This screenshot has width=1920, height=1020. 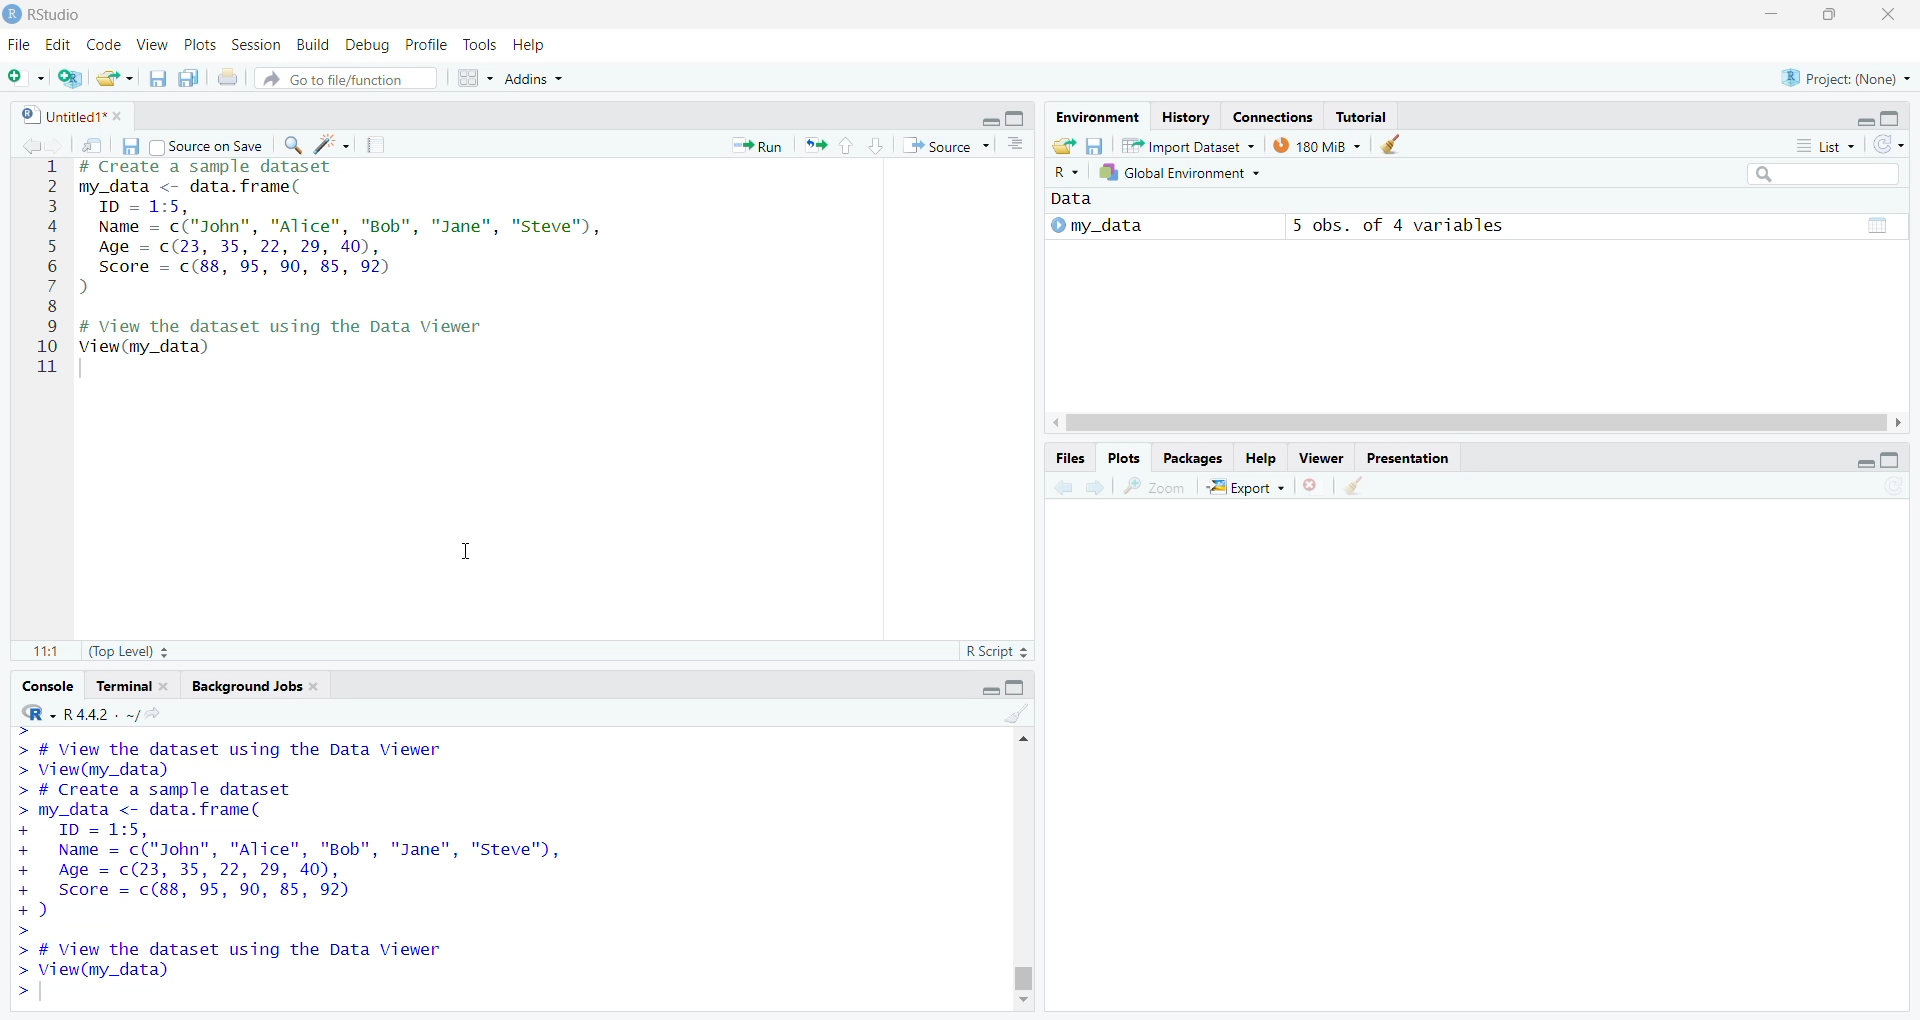 I want to click on Back , so click(x=1060, y=487).